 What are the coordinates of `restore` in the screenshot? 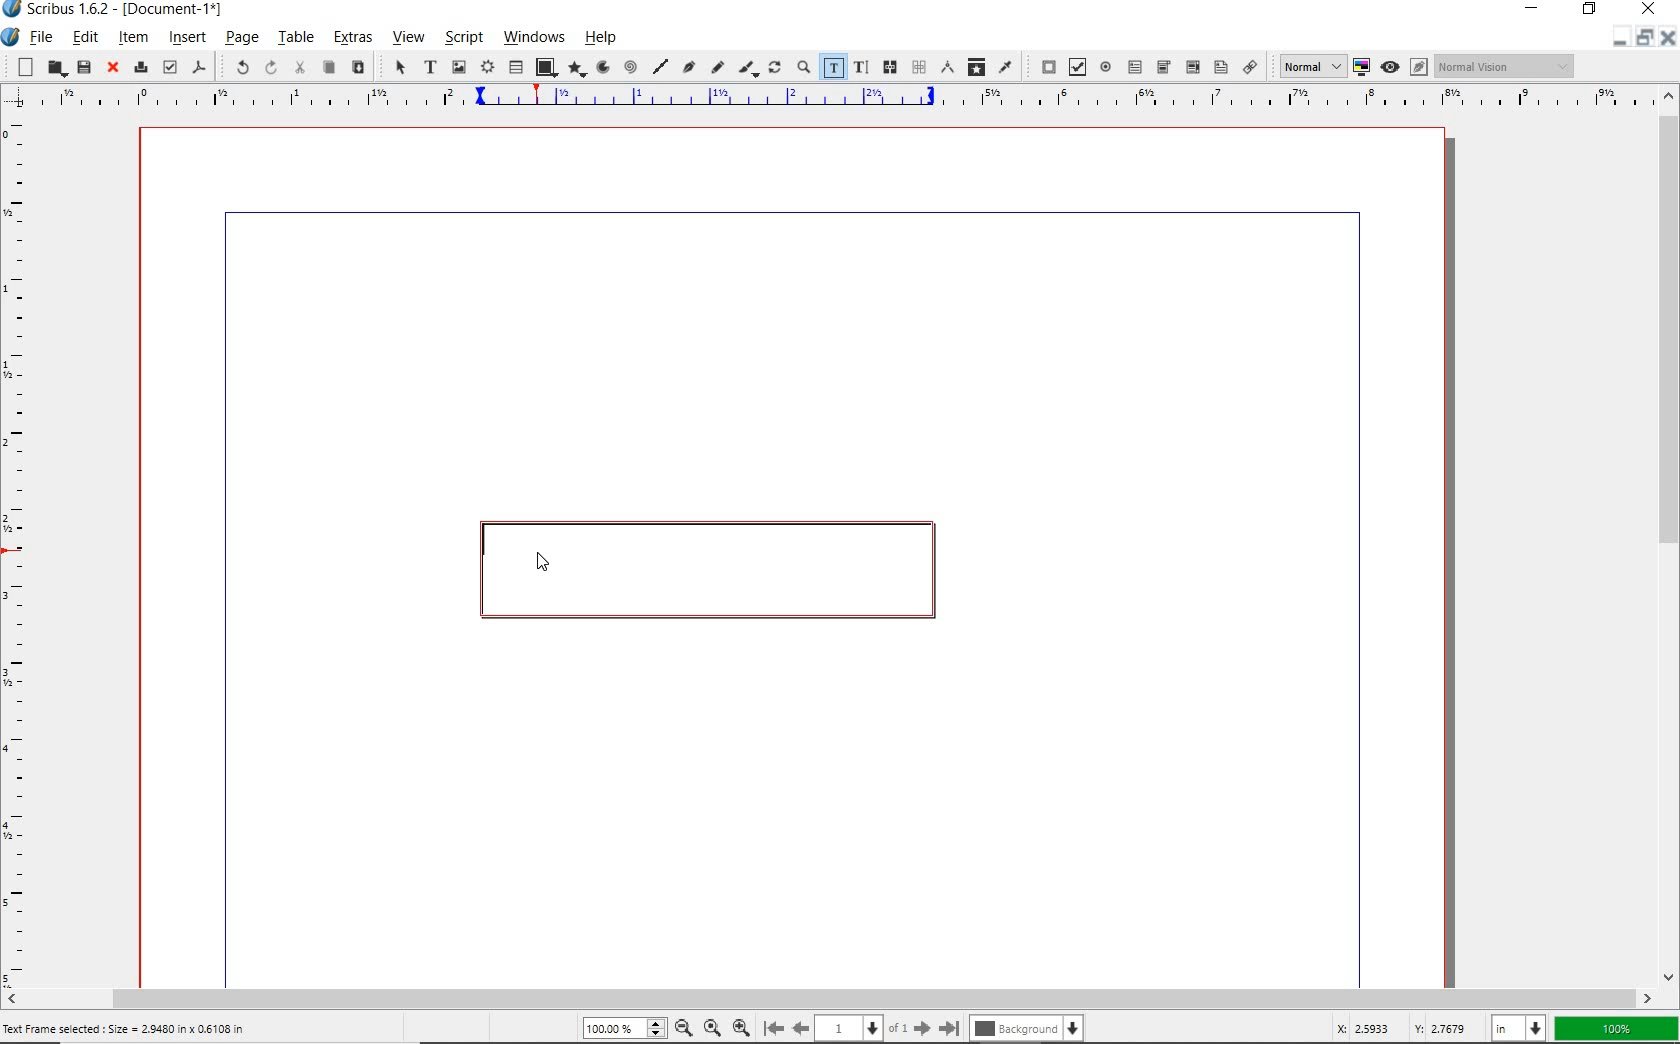 It's located at (1592, 11).